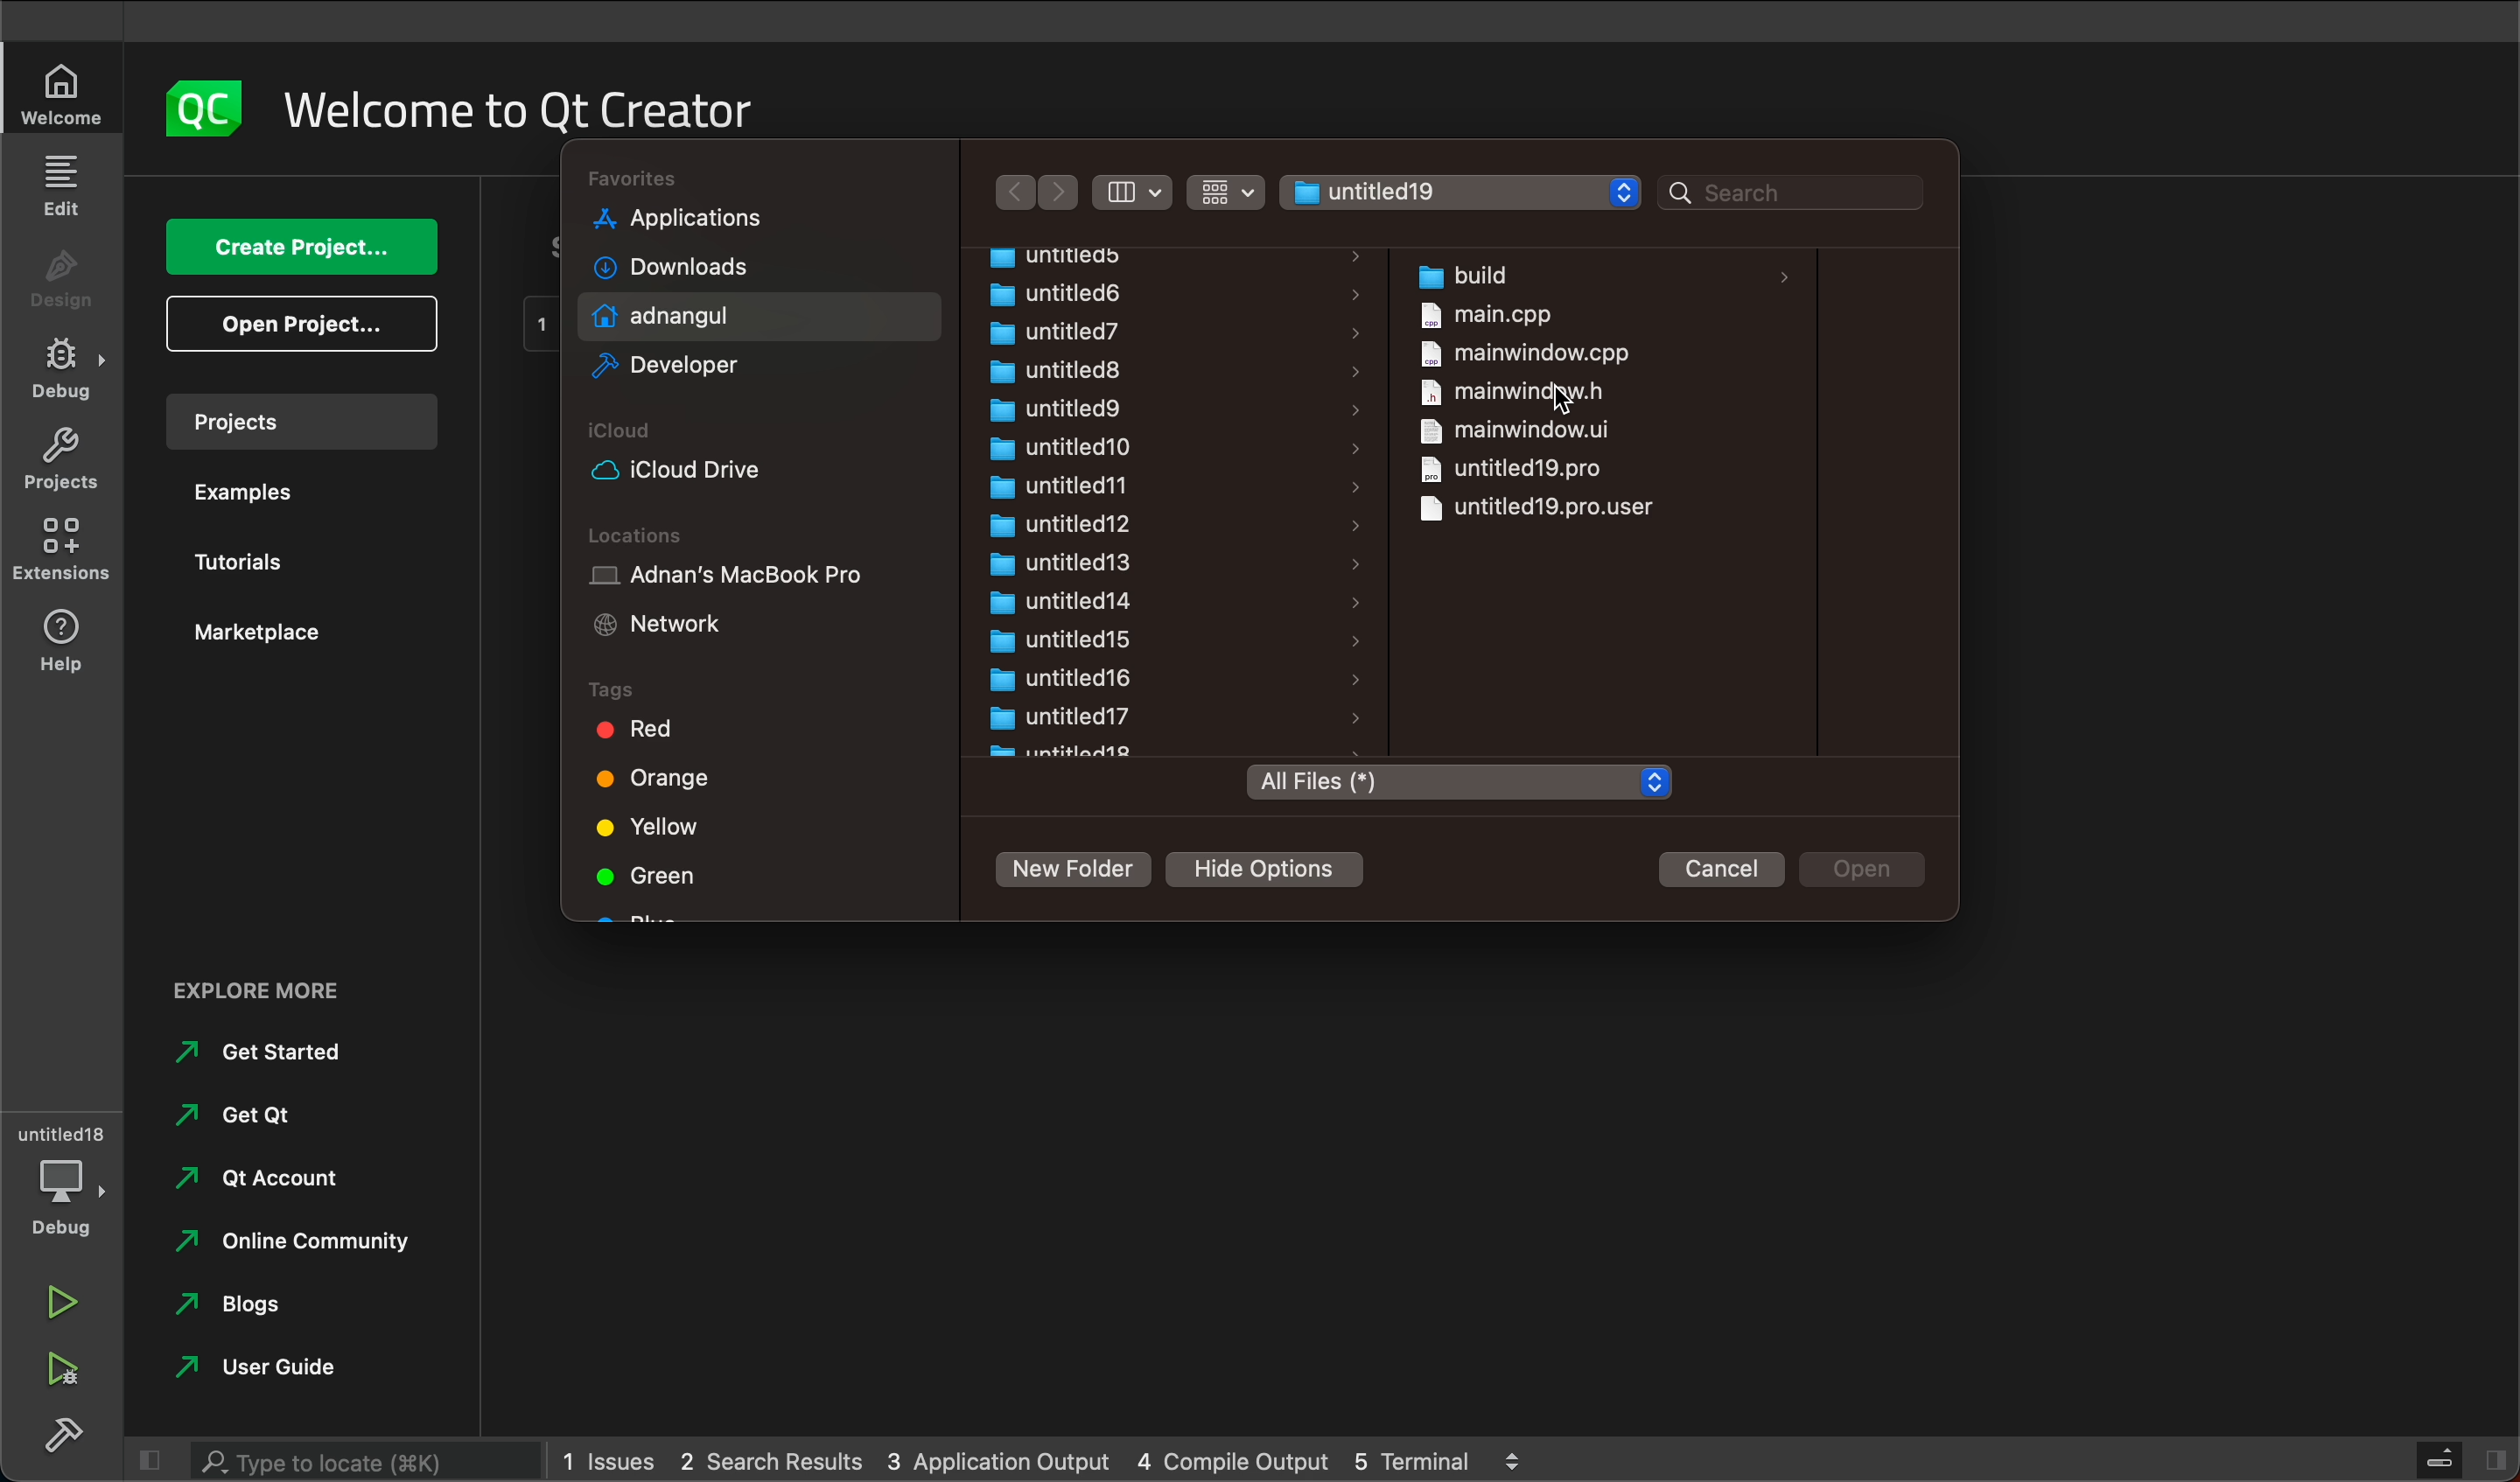 The width and height of the screenshot is (2520, 1482). What do you see at coordinates (65, 548) in the screenshot?
I see `extensions` at bounding box center [65, 548].